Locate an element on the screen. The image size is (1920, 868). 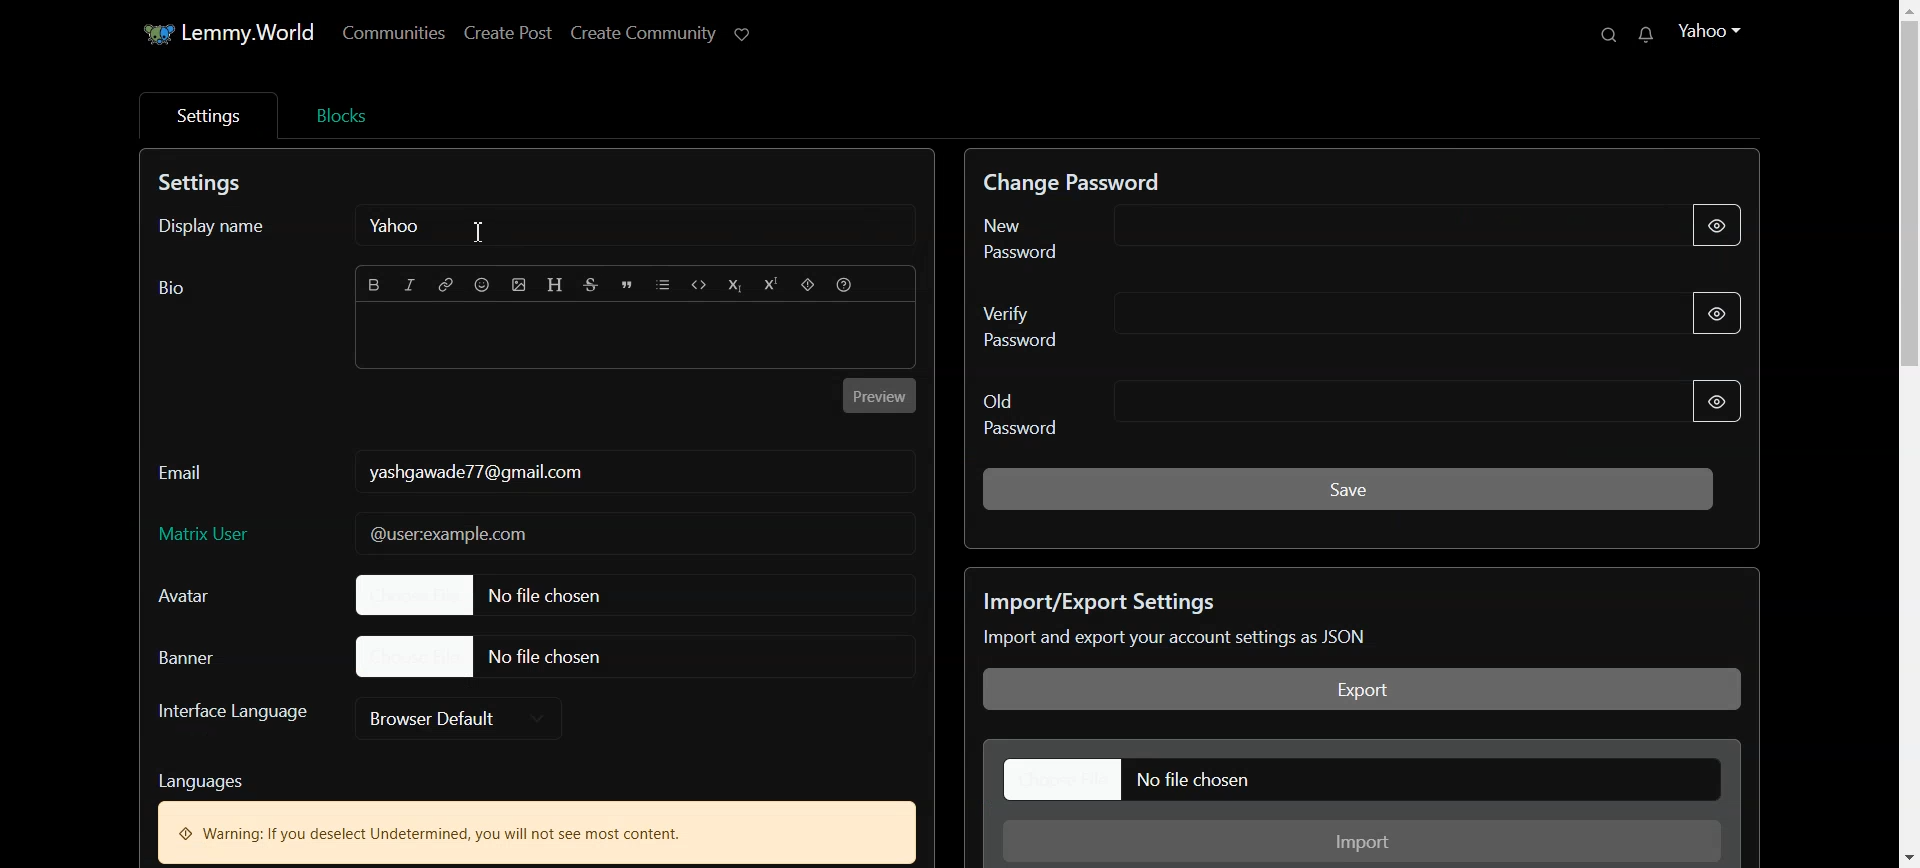
Text is located at coordinates (172, 288).